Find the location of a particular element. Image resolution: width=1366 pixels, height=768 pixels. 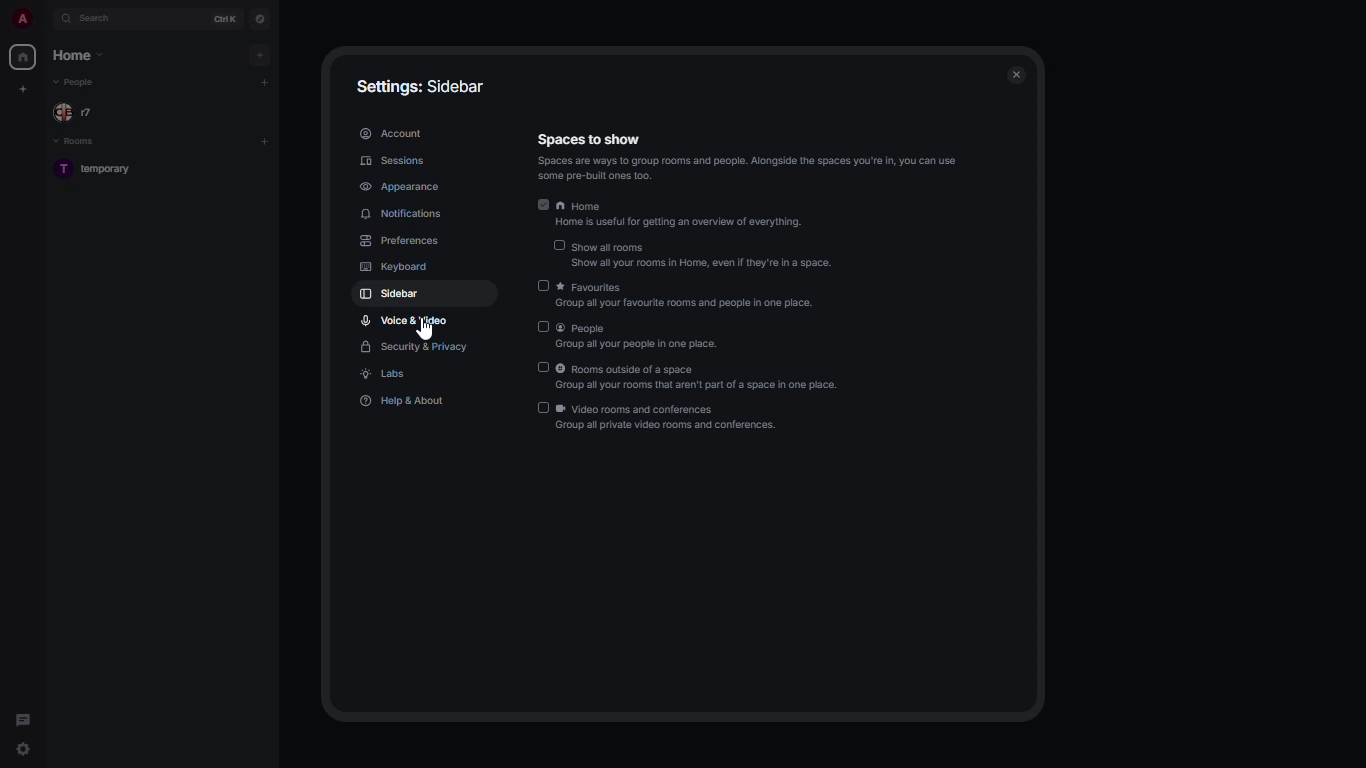

close is located at coordinates (1017, 74).